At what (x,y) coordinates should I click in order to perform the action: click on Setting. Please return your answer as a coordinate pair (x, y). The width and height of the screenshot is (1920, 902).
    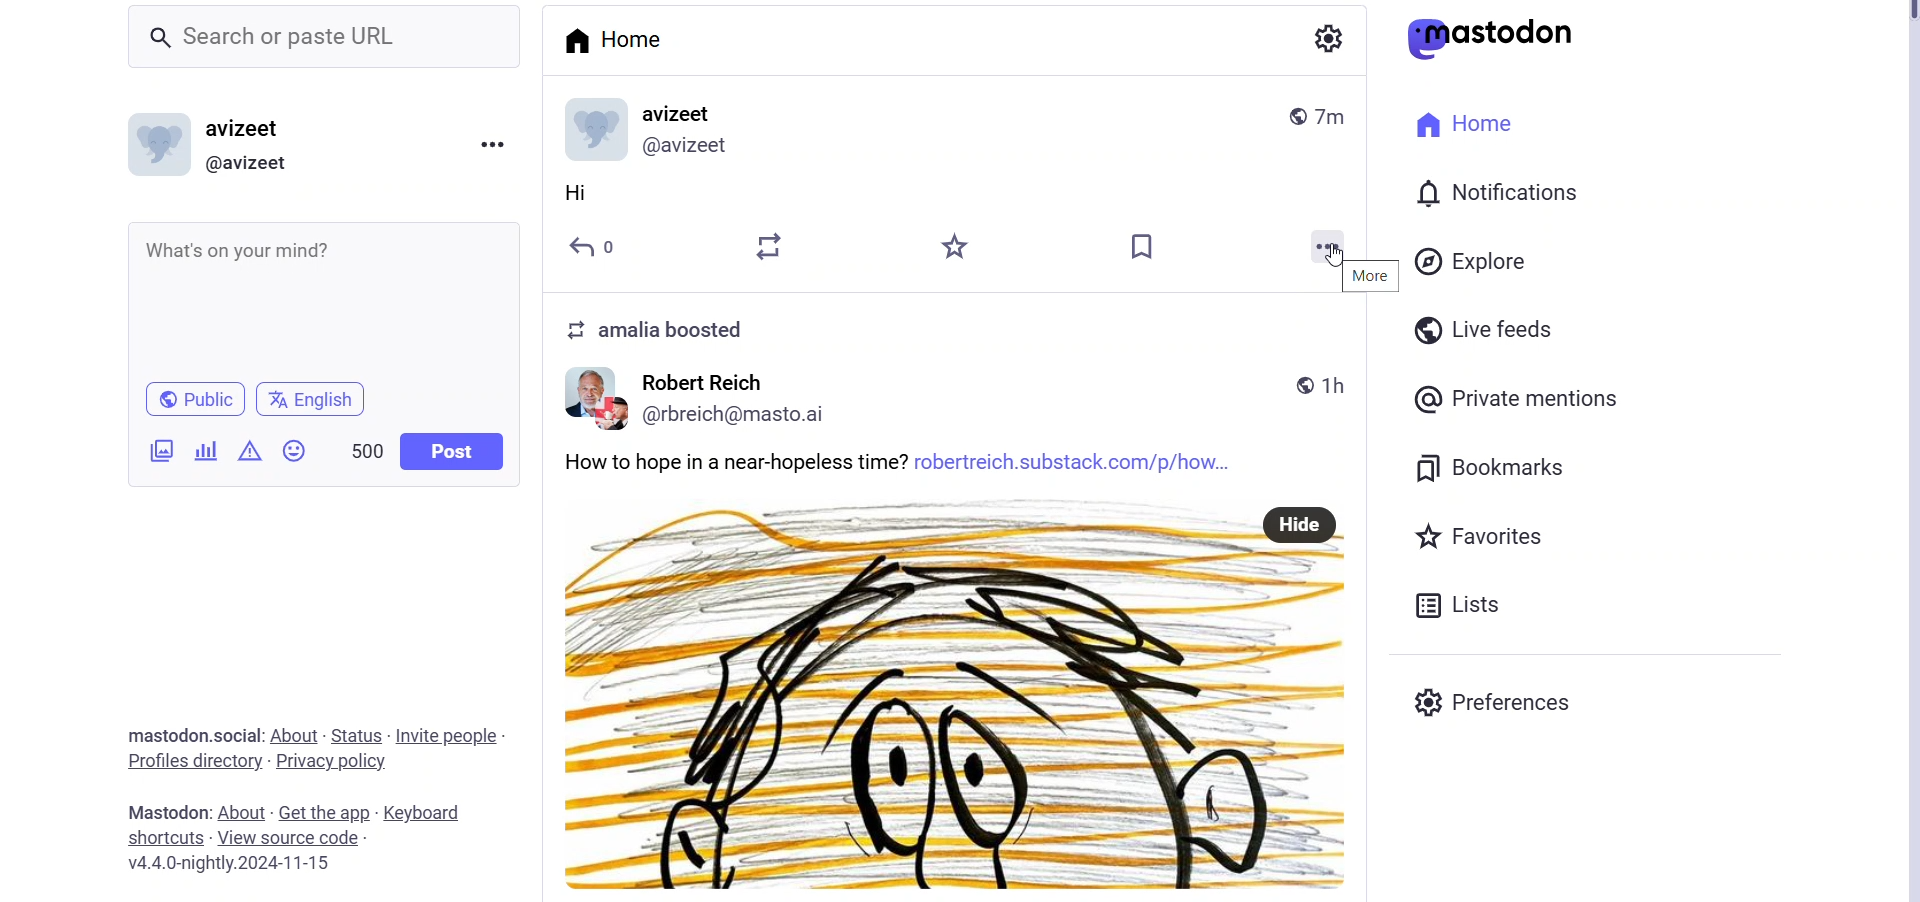
    Looking at the image, I should click on (1325, 37).